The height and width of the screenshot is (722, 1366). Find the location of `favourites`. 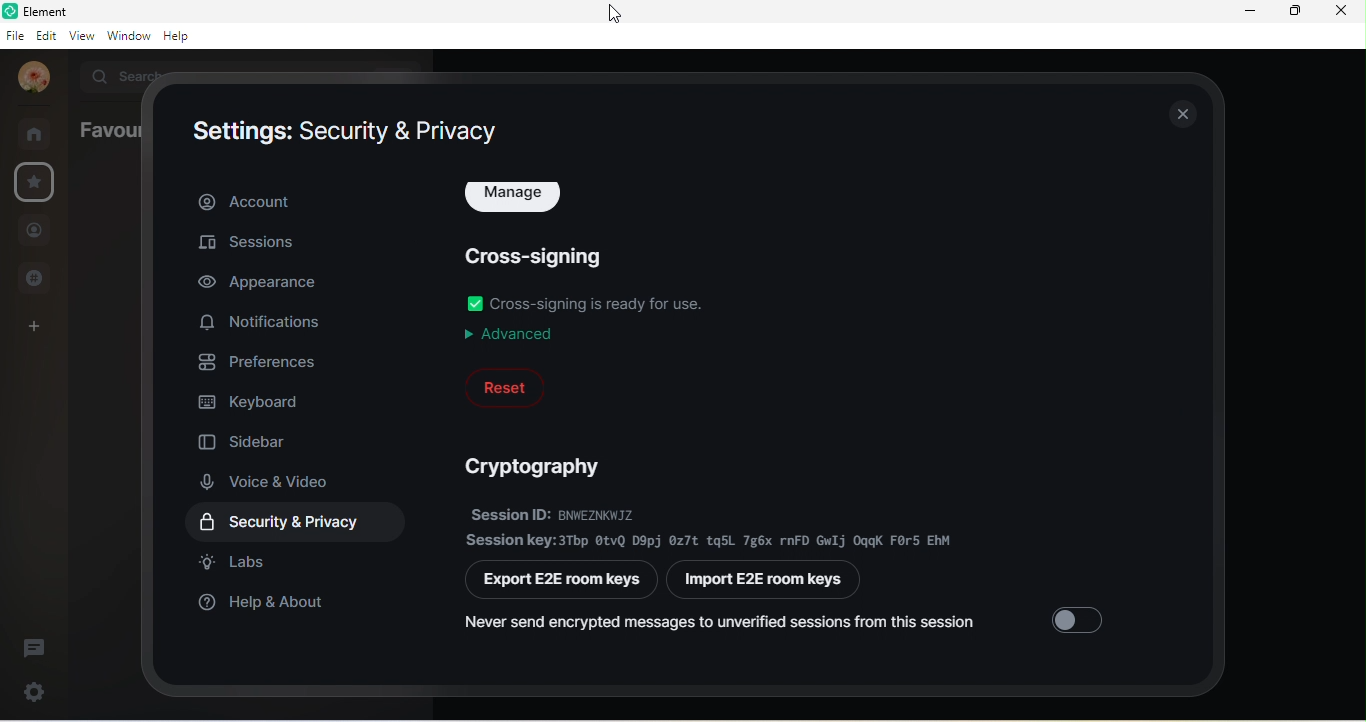

favourites is located at coordinates (109, 128).